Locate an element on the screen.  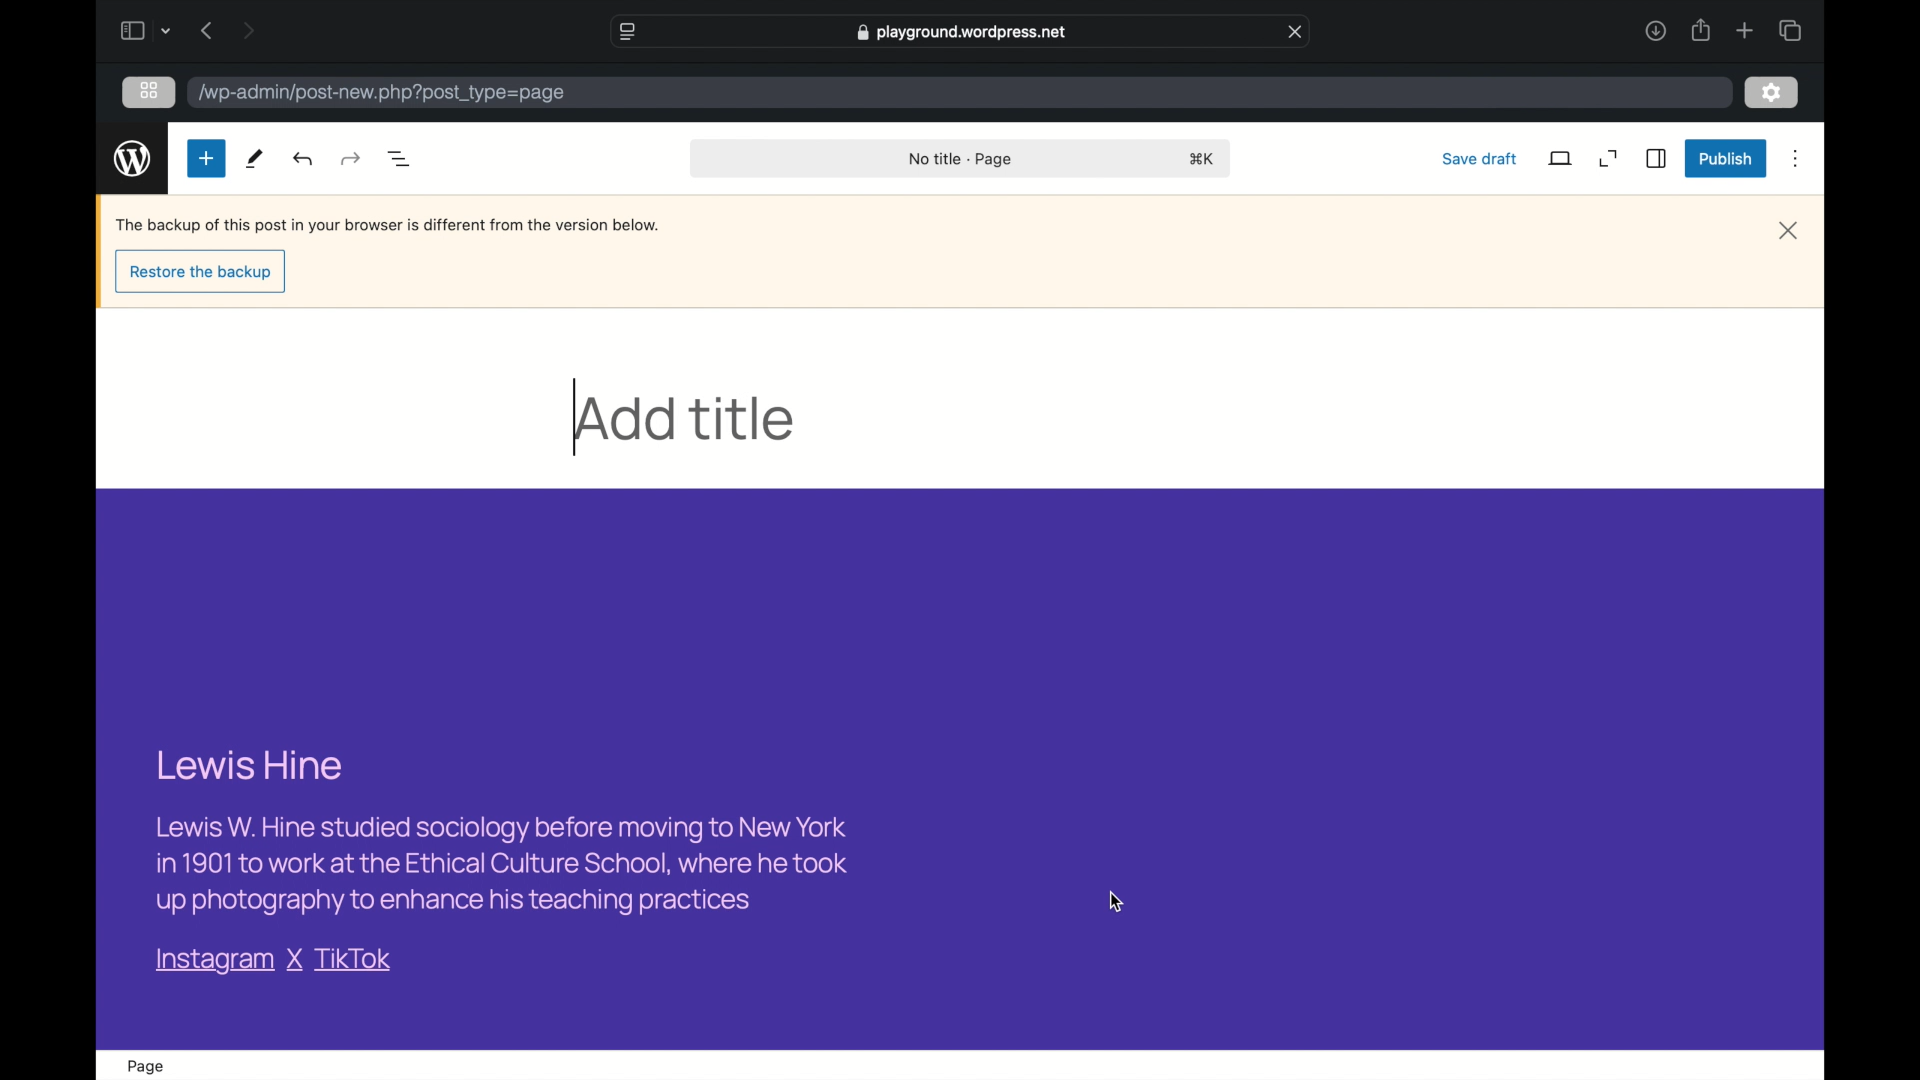
/wp-admin/post-new.php?post_type=page is located at coordinates (382, 98).